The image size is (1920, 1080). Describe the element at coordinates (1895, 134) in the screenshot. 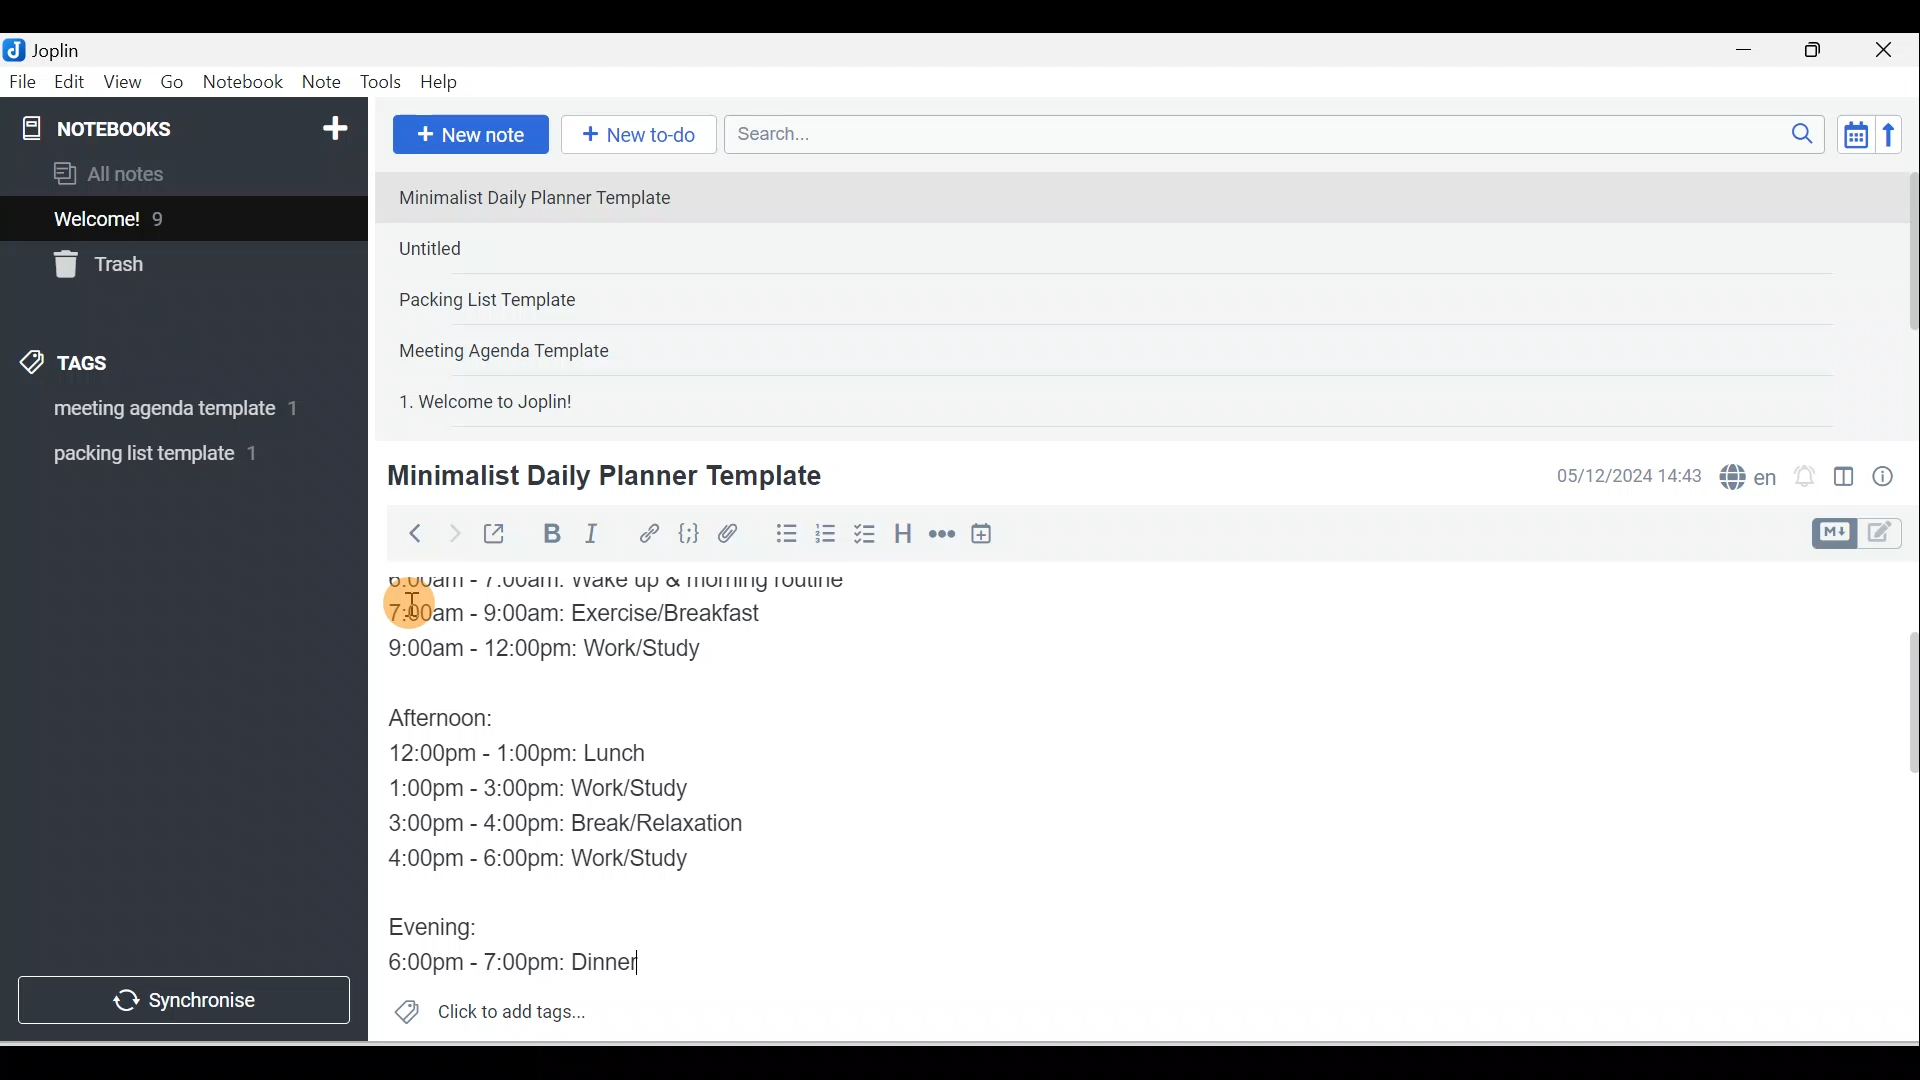

I see `Reverse sort` at that location.